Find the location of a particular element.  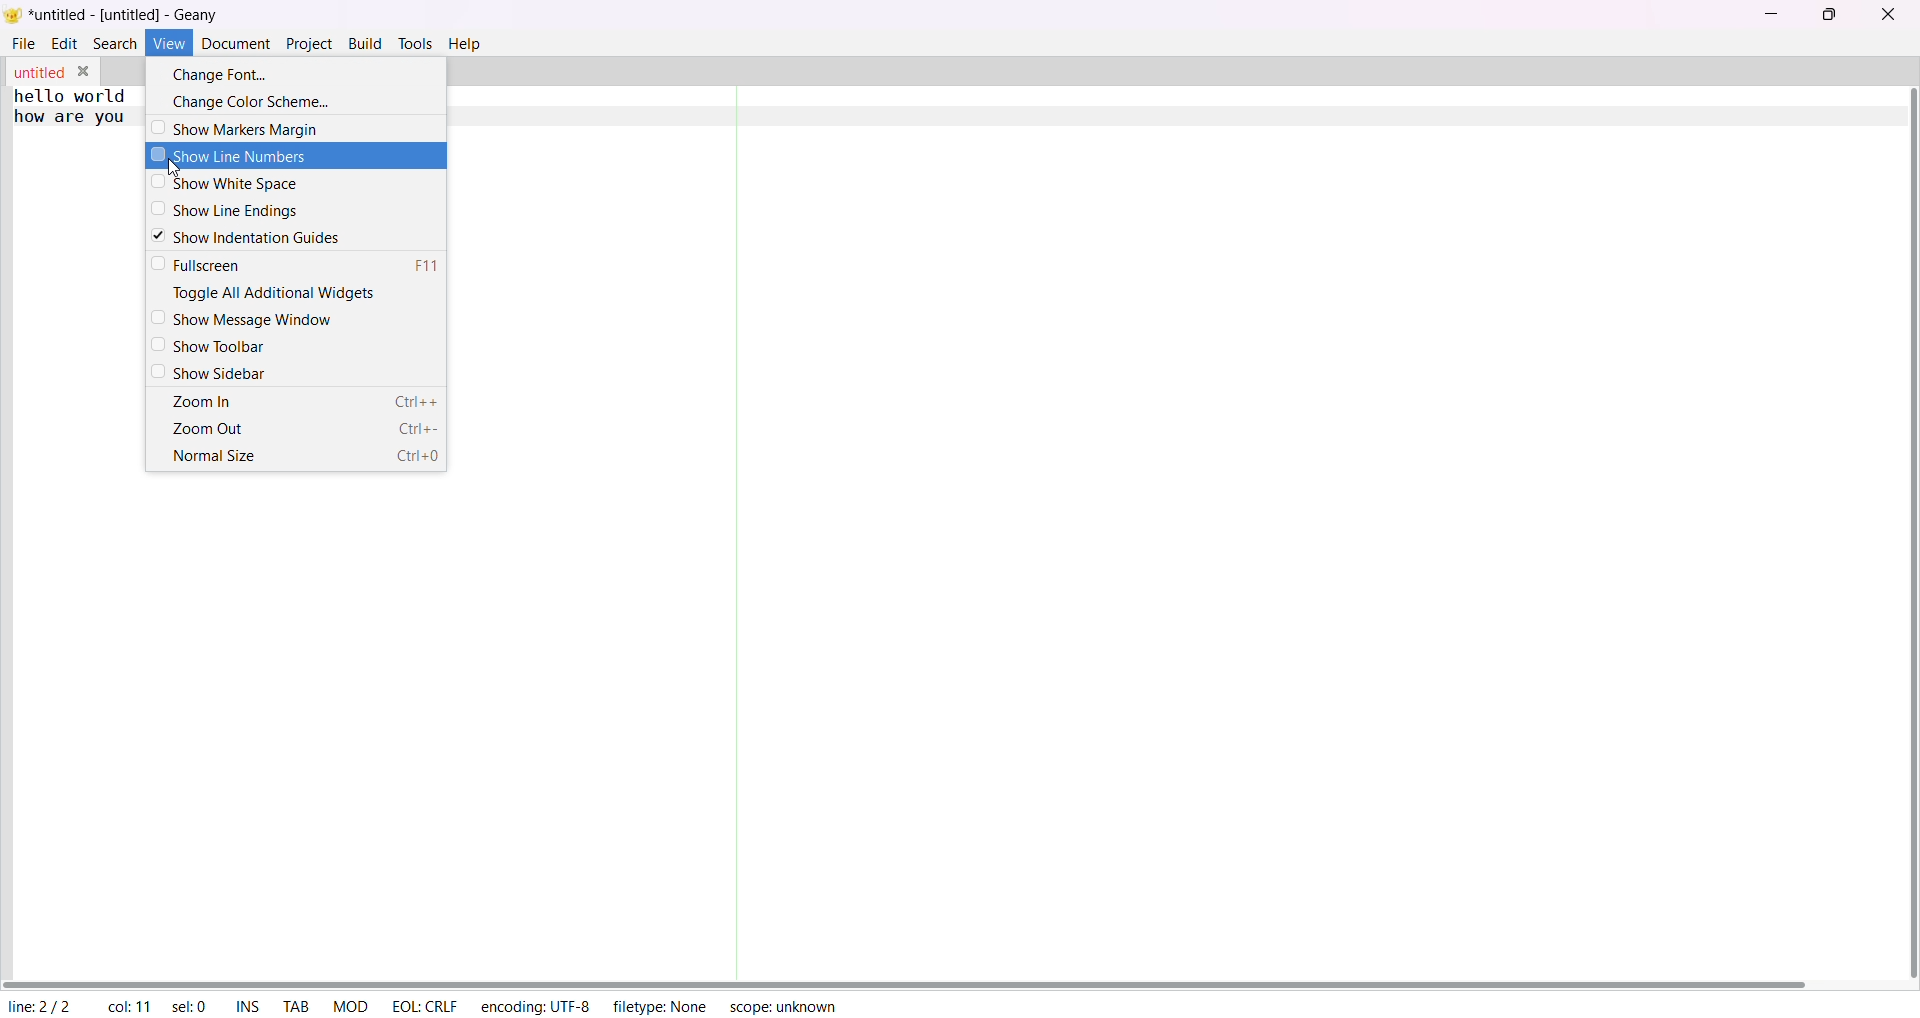

show white space is located at coordinates (224, 186).